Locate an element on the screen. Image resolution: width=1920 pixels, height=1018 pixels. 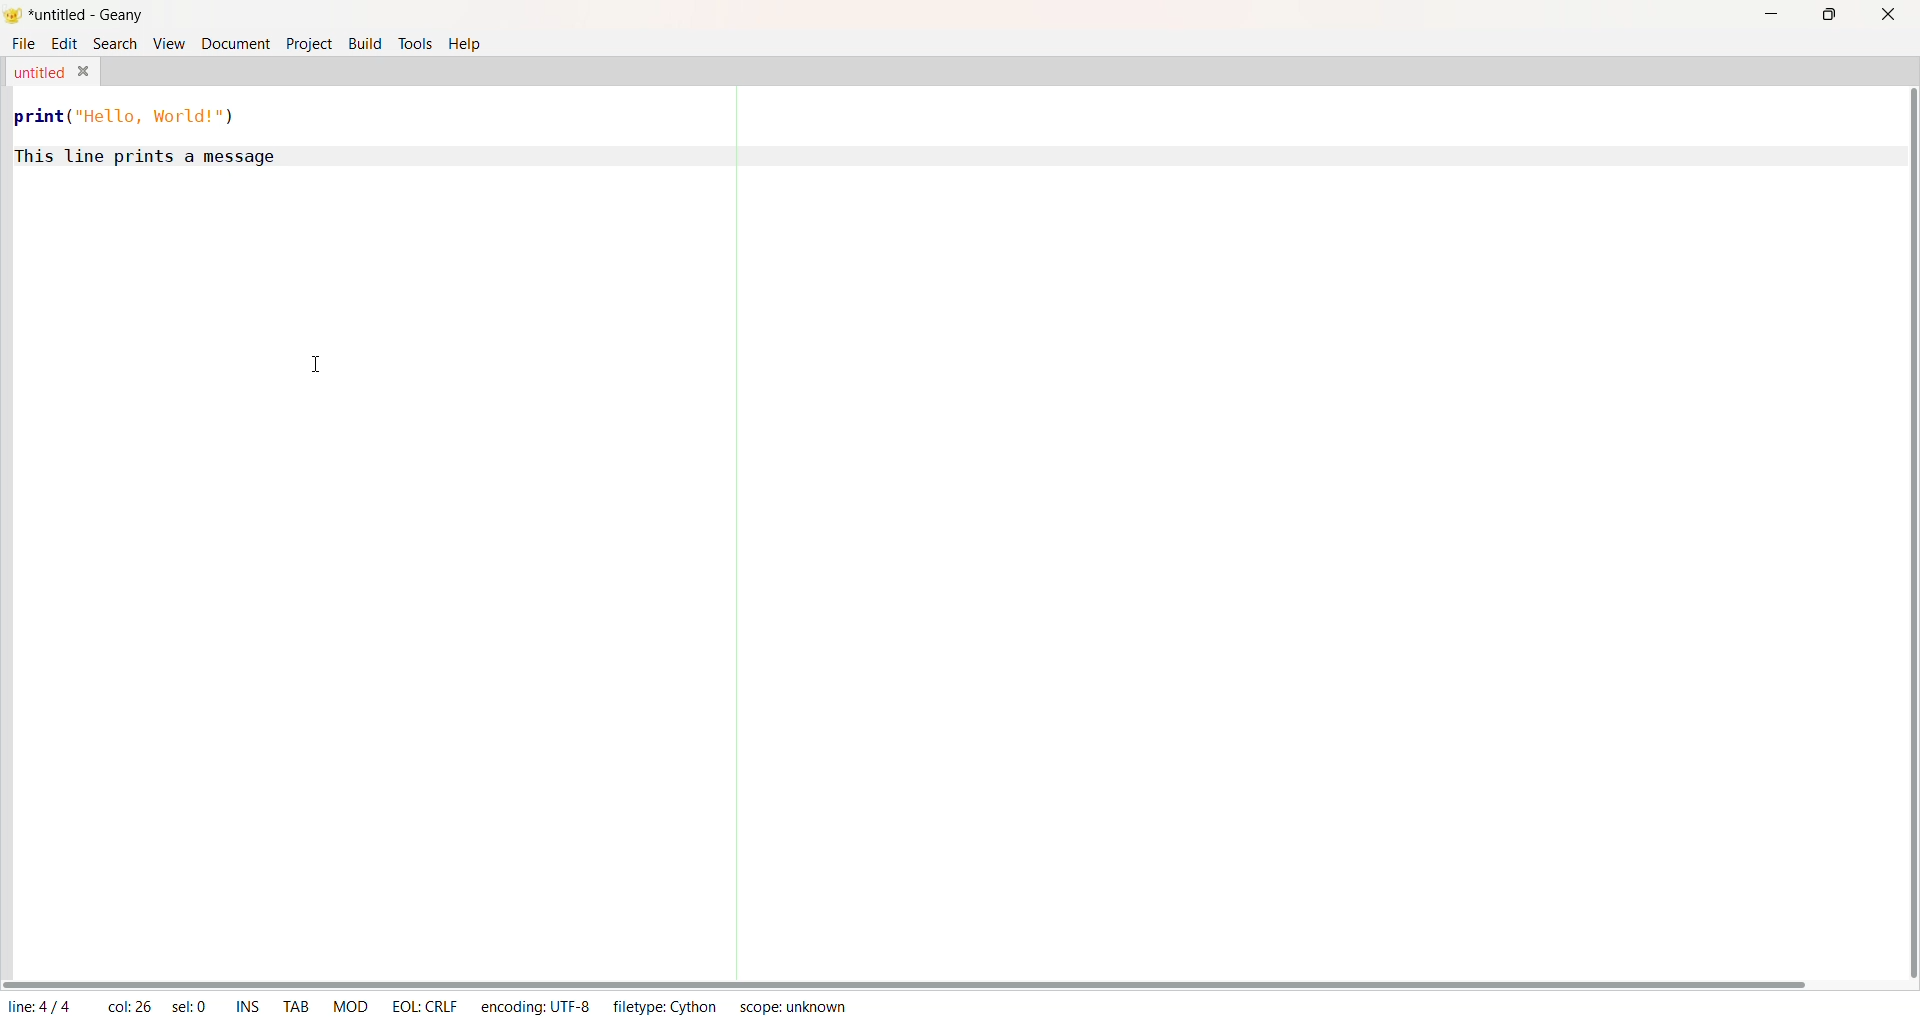
Search is located at coordinates (113, 45).